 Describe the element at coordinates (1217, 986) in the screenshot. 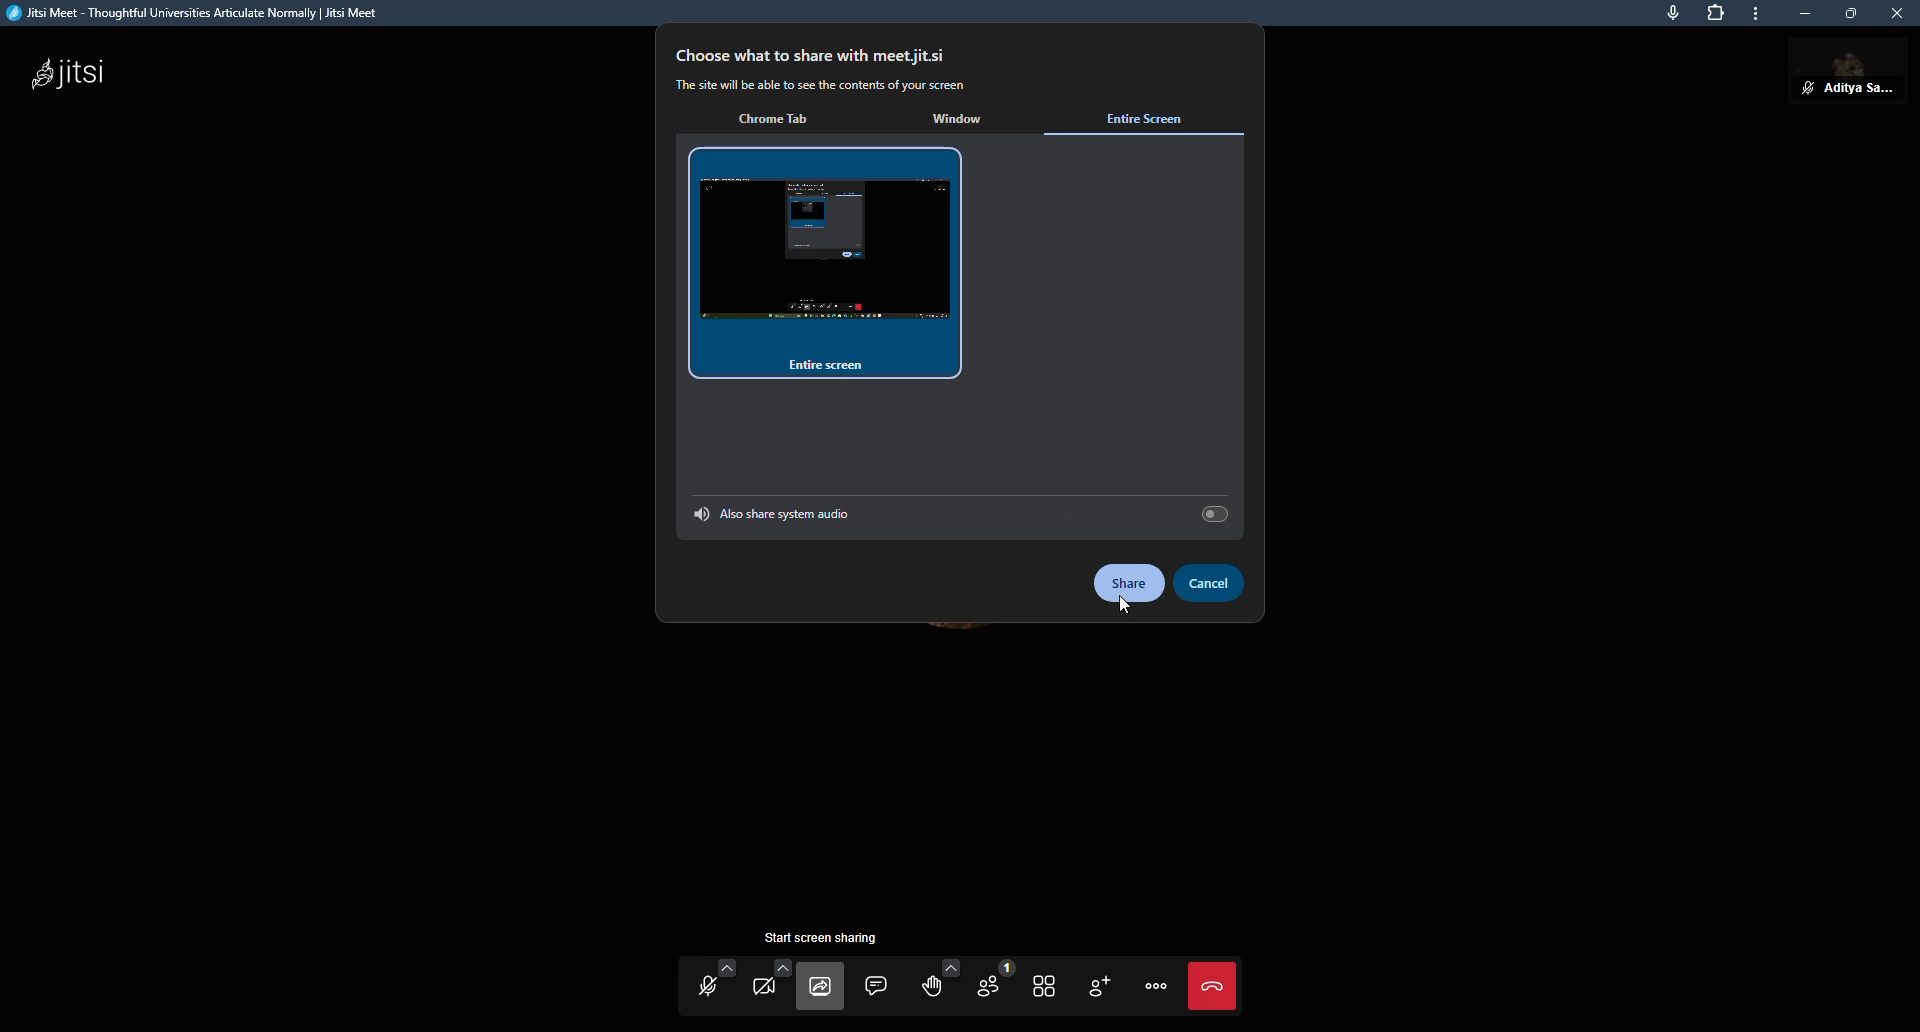

I see `end call` at that location.